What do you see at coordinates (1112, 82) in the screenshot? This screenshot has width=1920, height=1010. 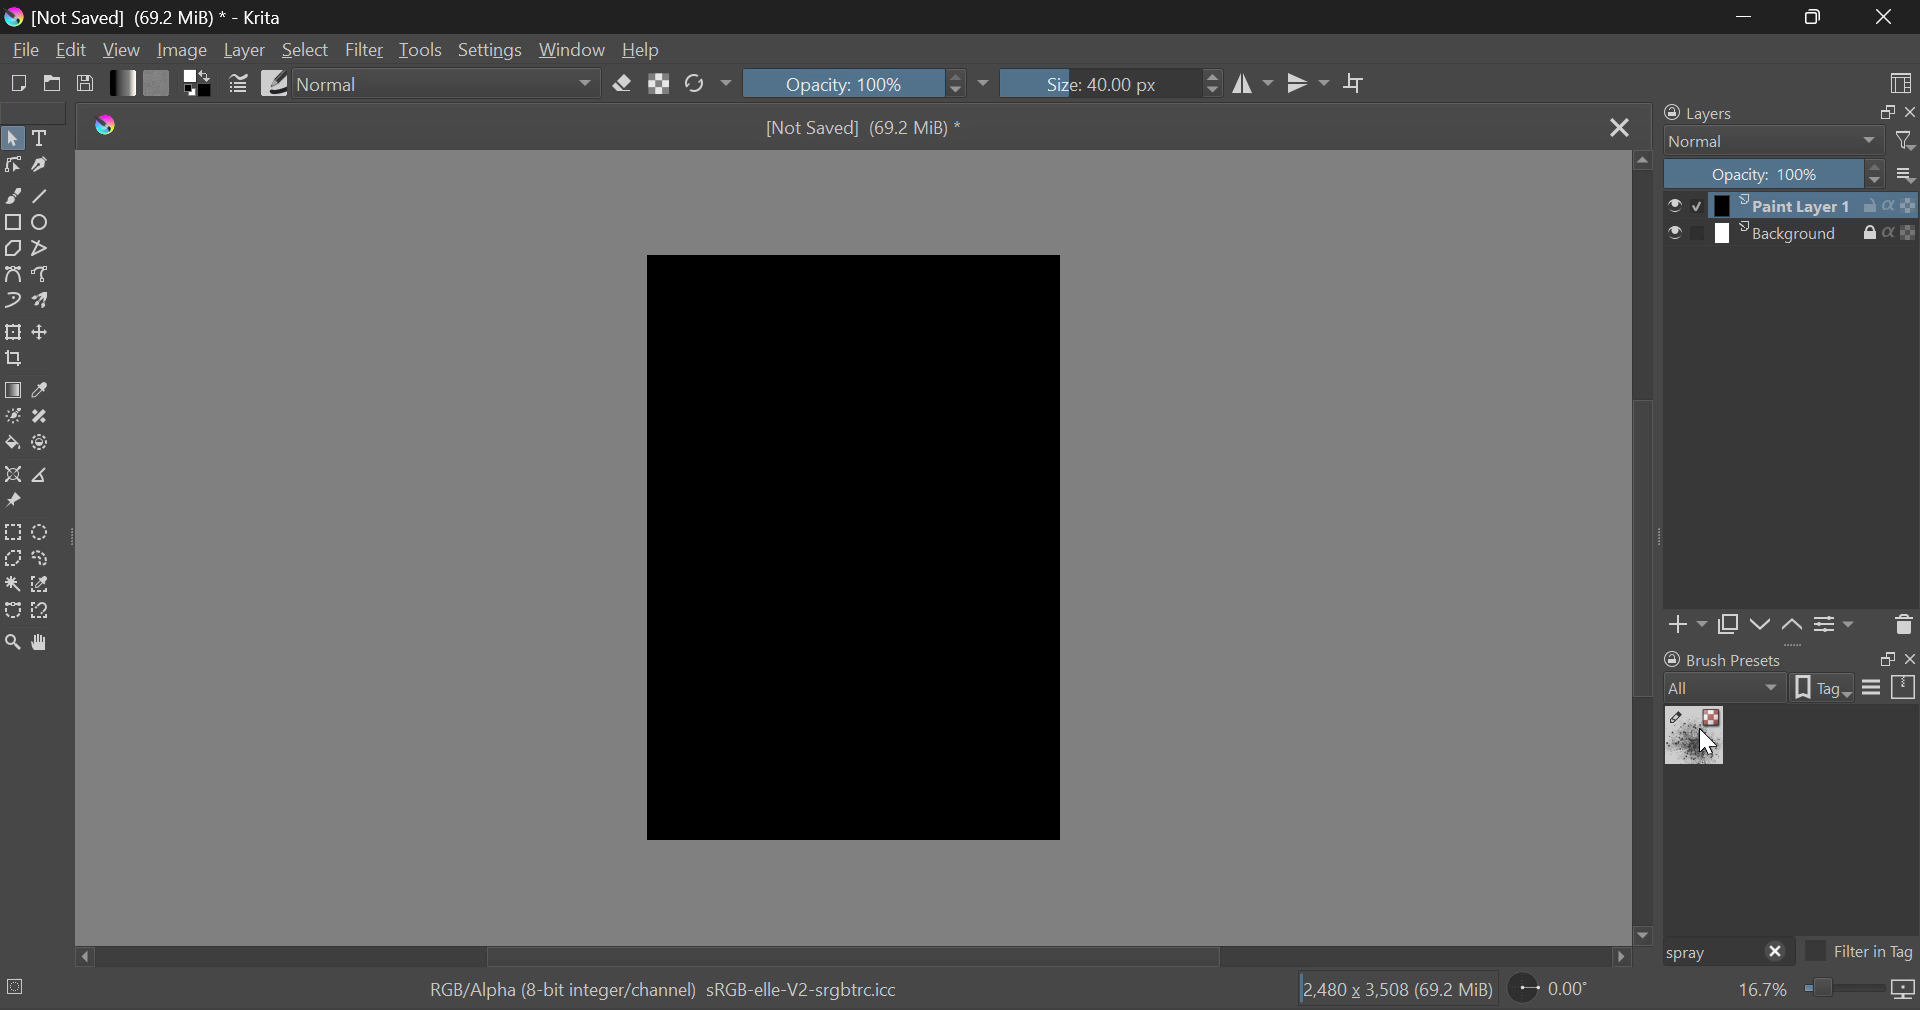 I see `Size: 40.00px` at bounding box center [1112, 82].